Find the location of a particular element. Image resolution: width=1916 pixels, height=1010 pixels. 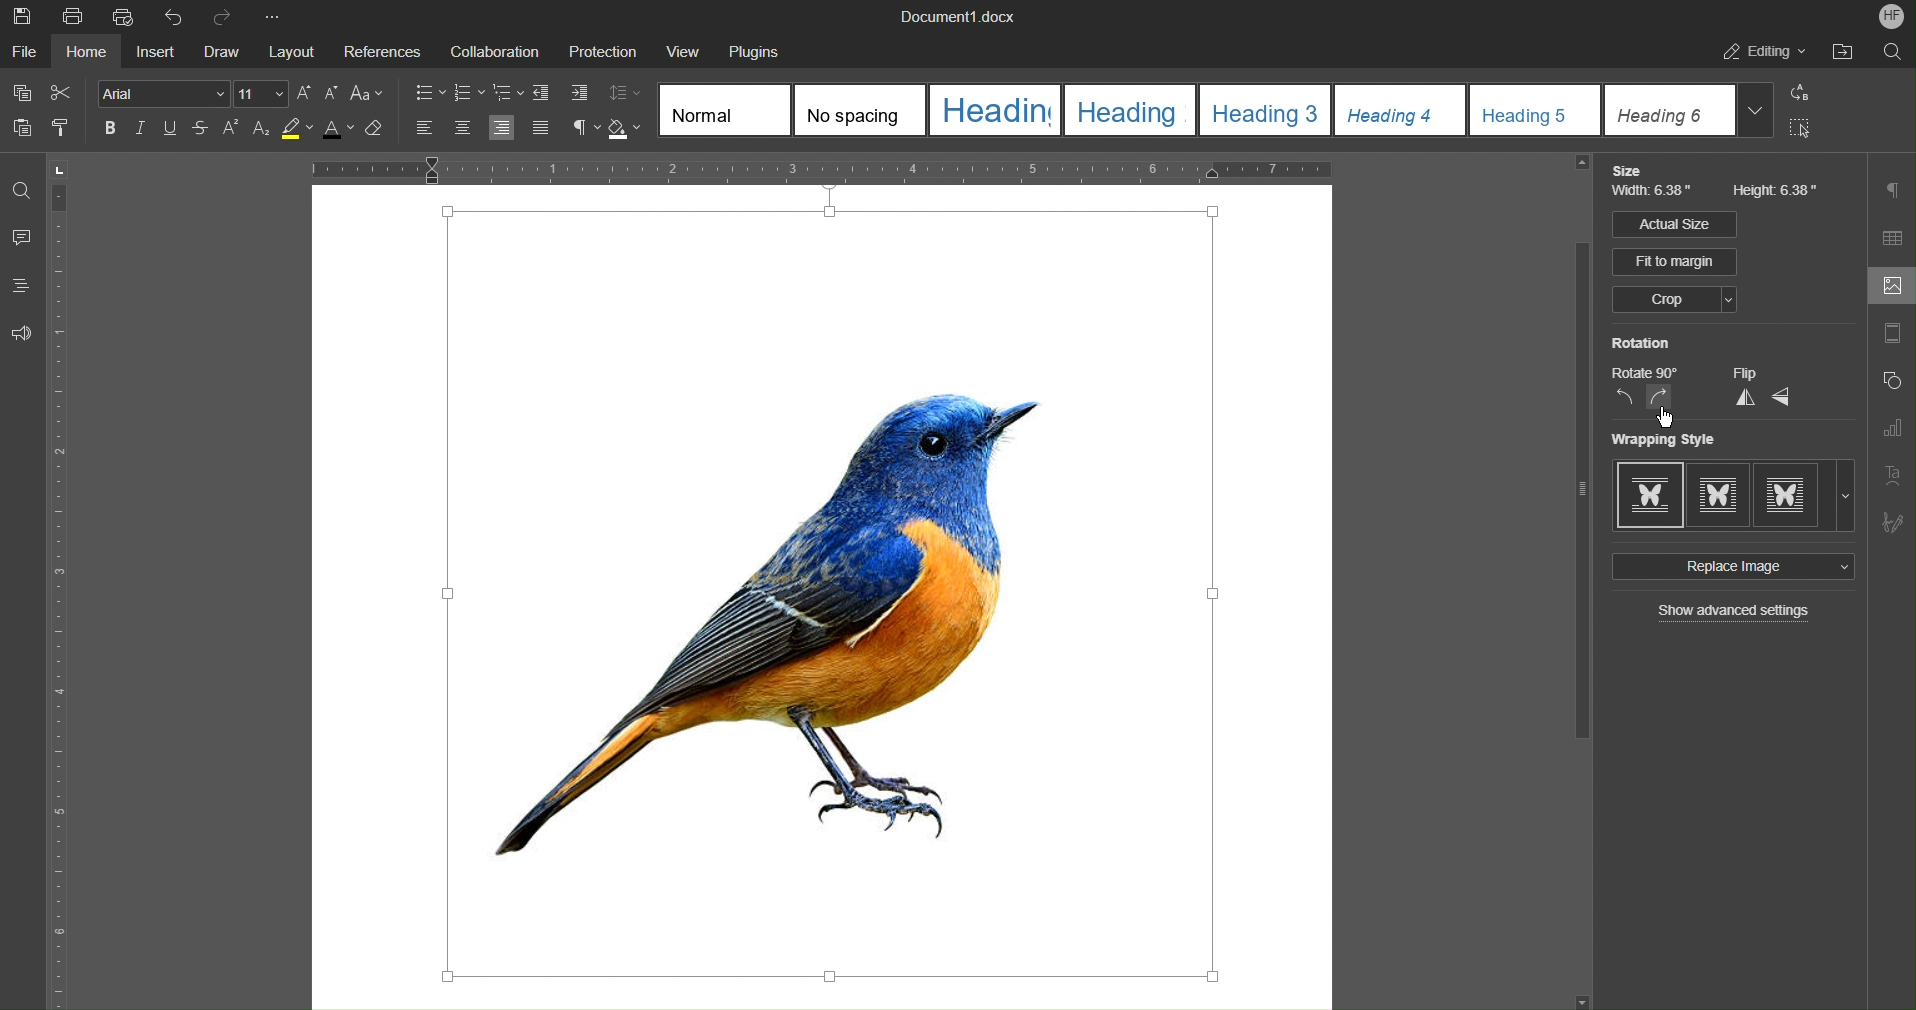

Normal is located at coordinates (725, 108).